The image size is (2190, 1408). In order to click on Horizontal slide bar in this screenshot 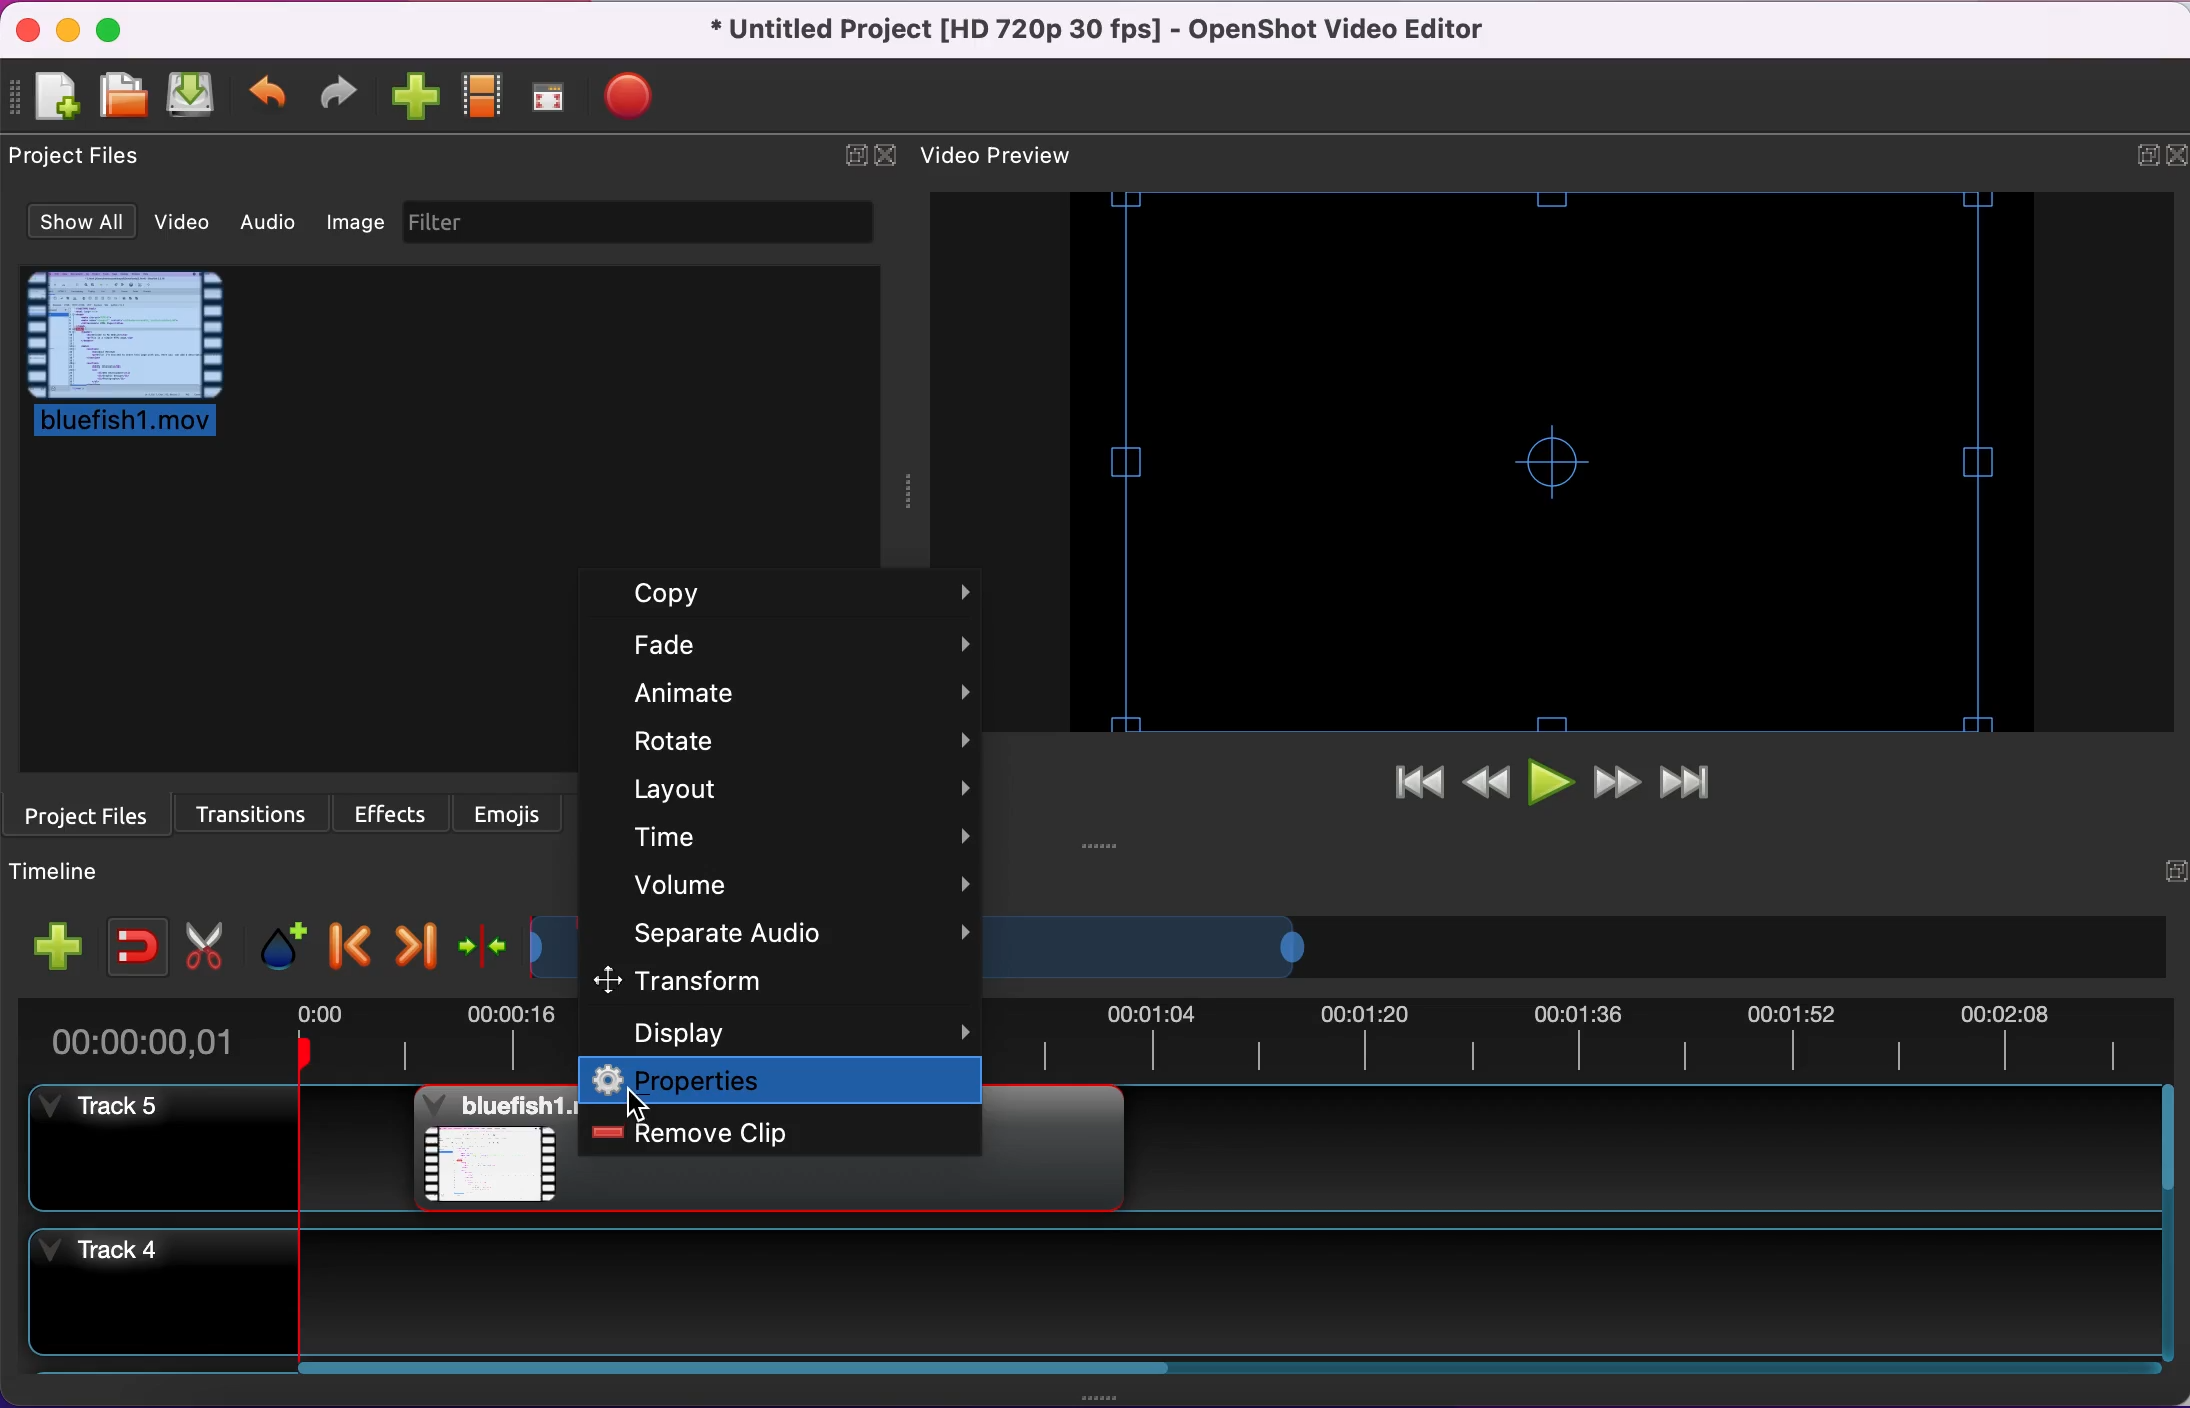, I will do `click(1217, 1368)`.